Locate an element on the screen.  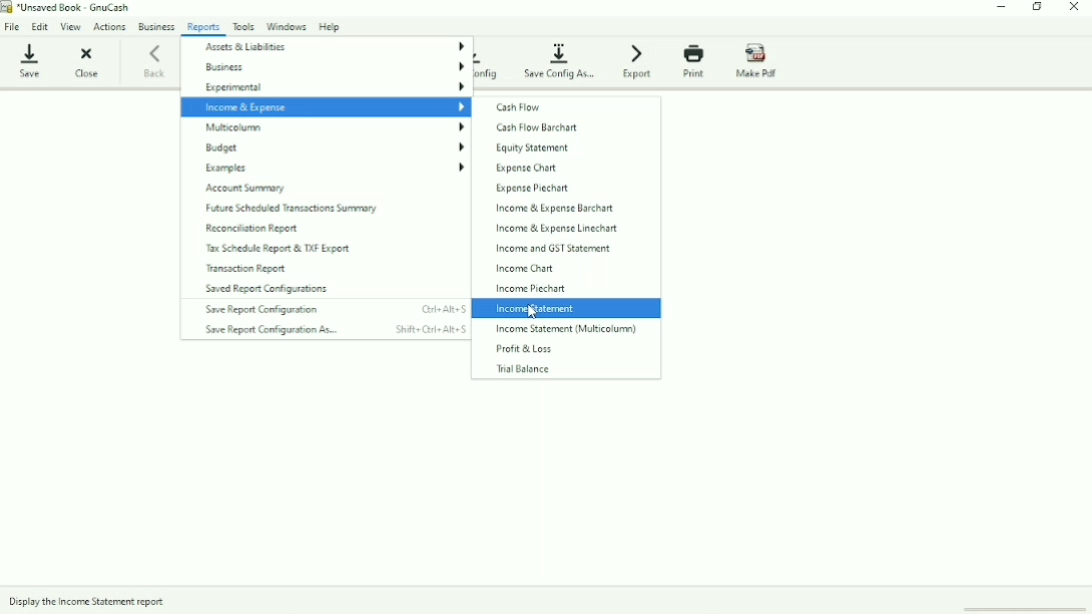
Actions is located at coordinates (111, 27).